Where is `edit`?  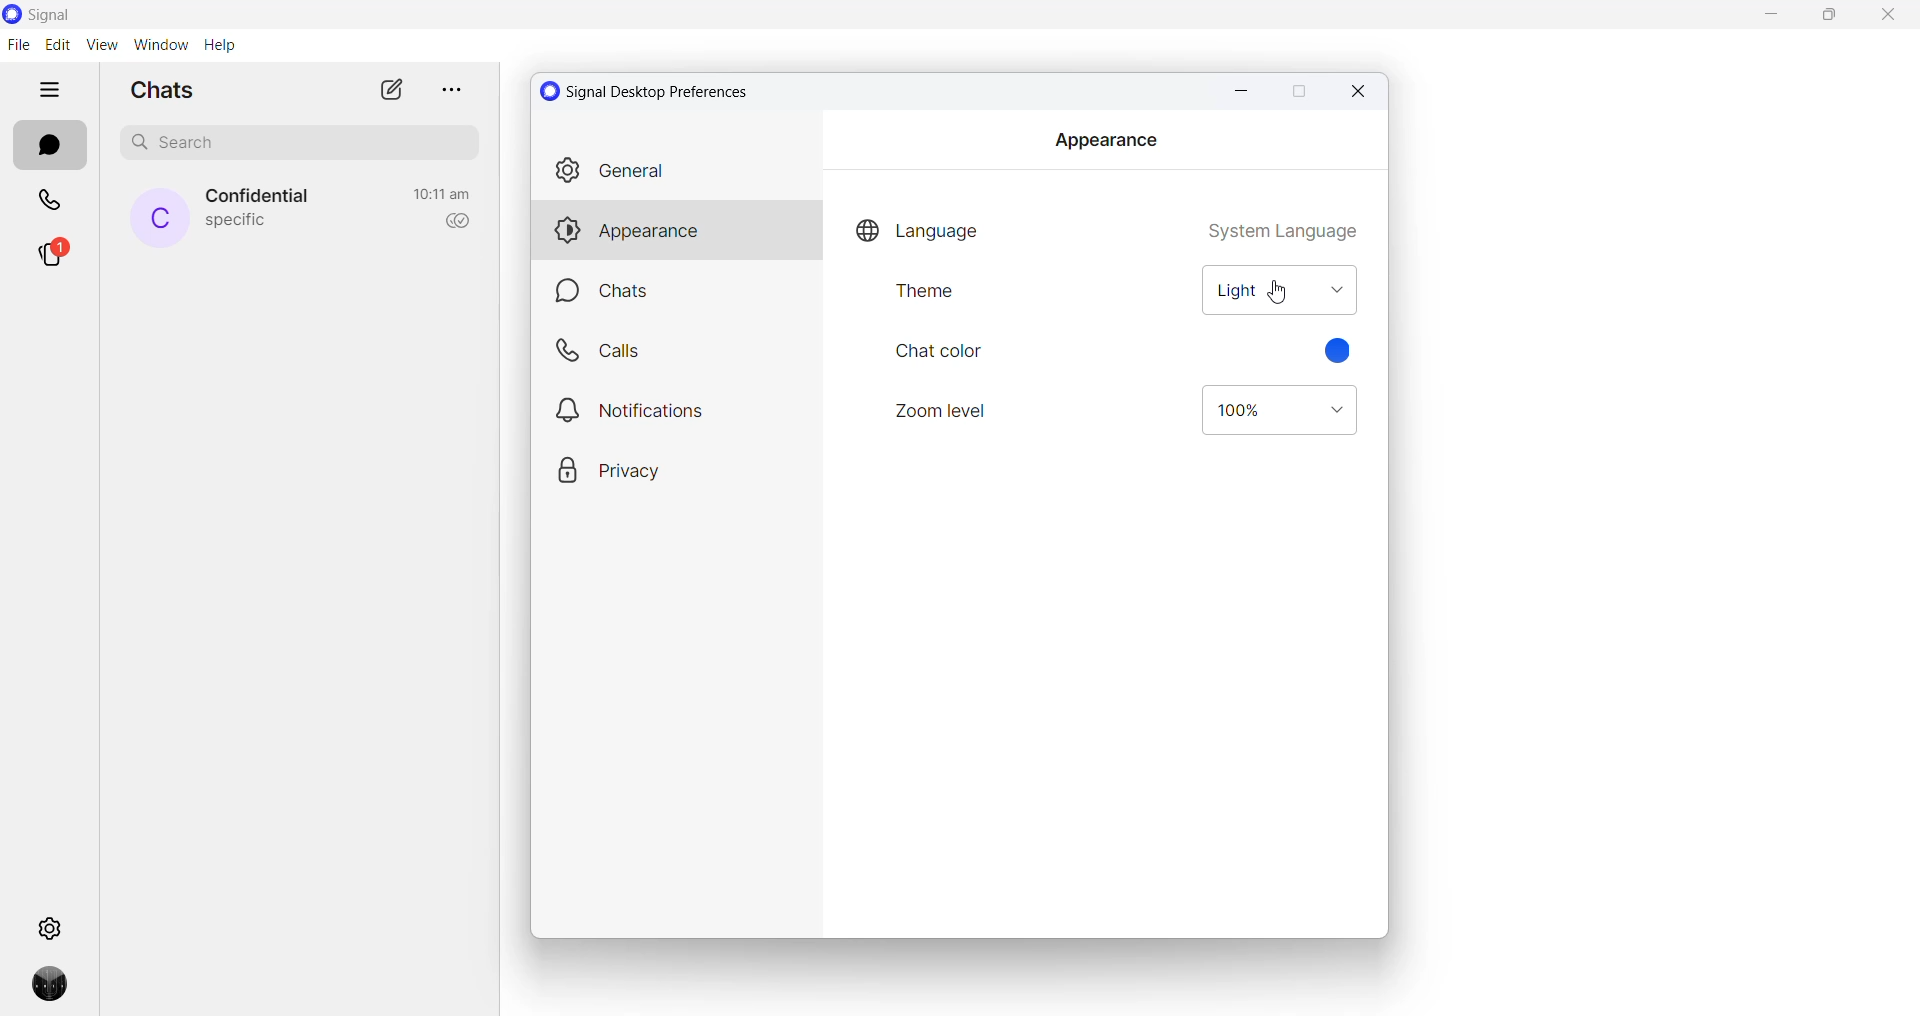 edit is located at coordinates (57, 45).